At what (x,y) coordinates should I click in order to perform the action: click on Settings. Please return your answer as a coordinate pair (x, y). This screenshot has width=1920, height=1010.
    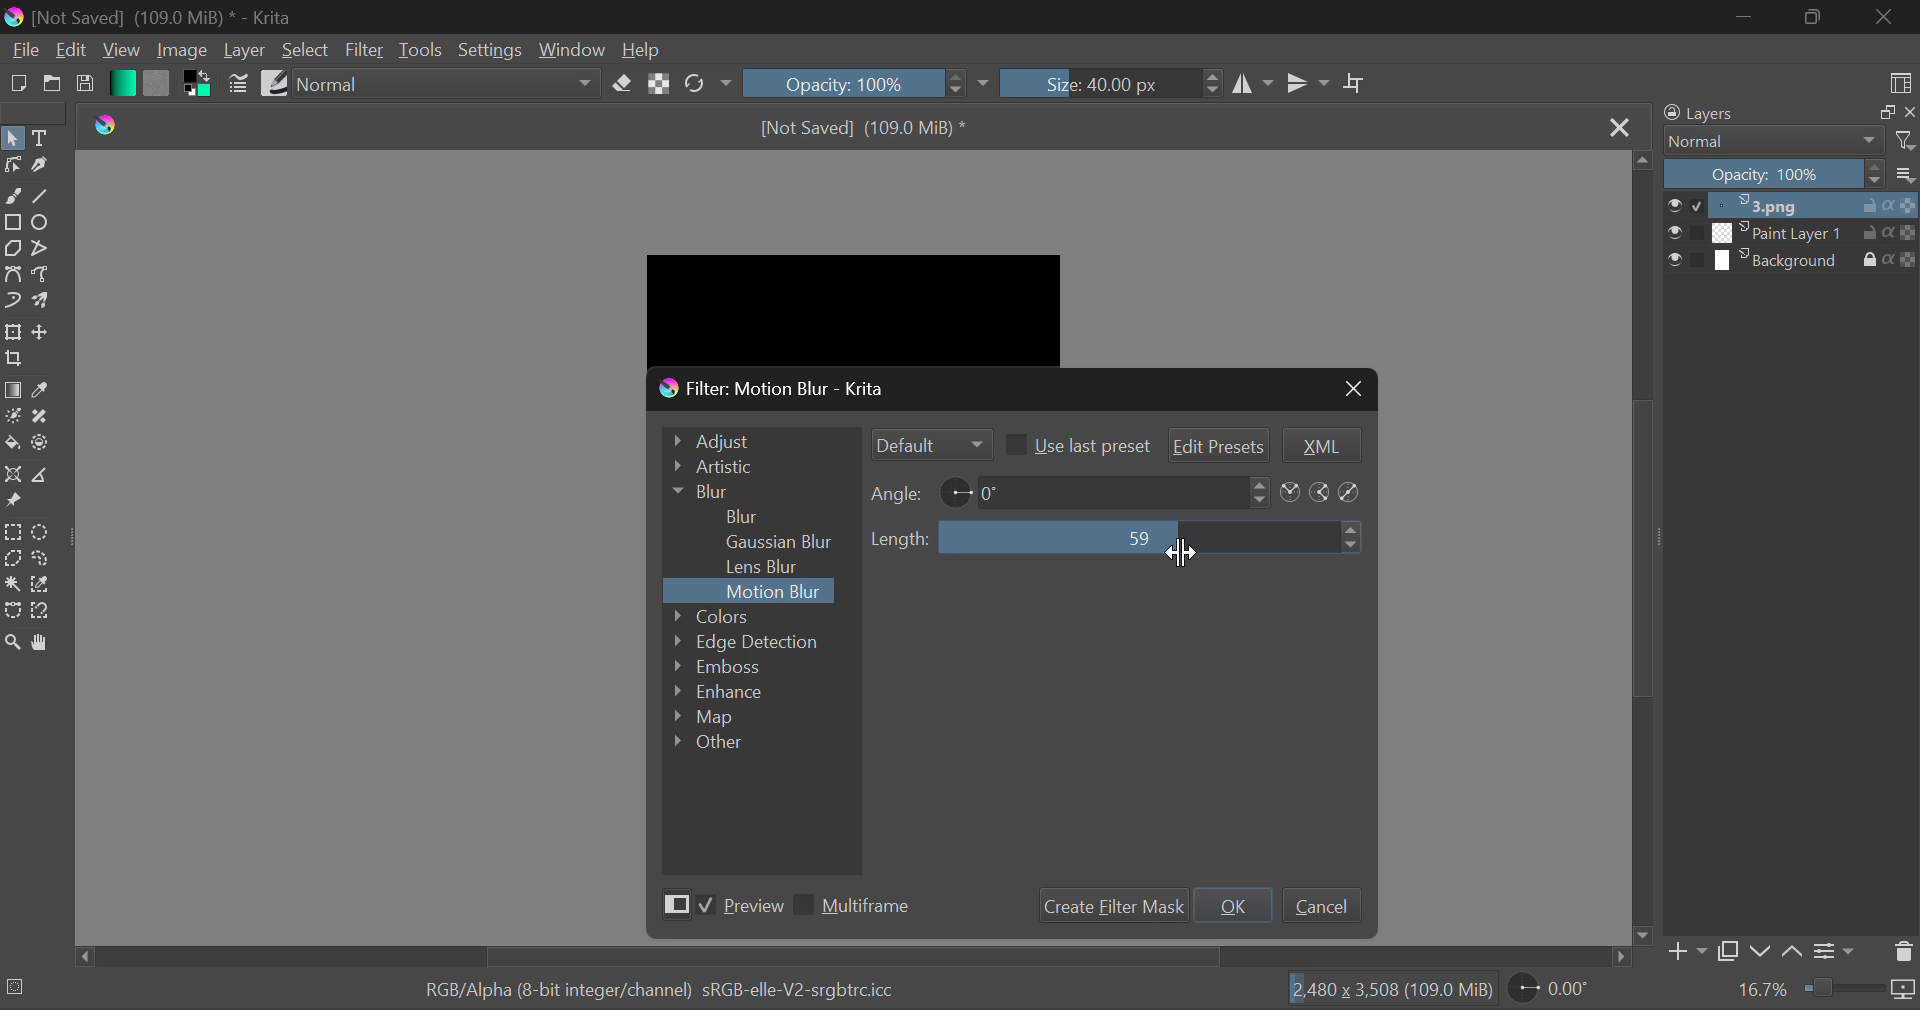
    Looking at the image, I should click on (1838, 949).